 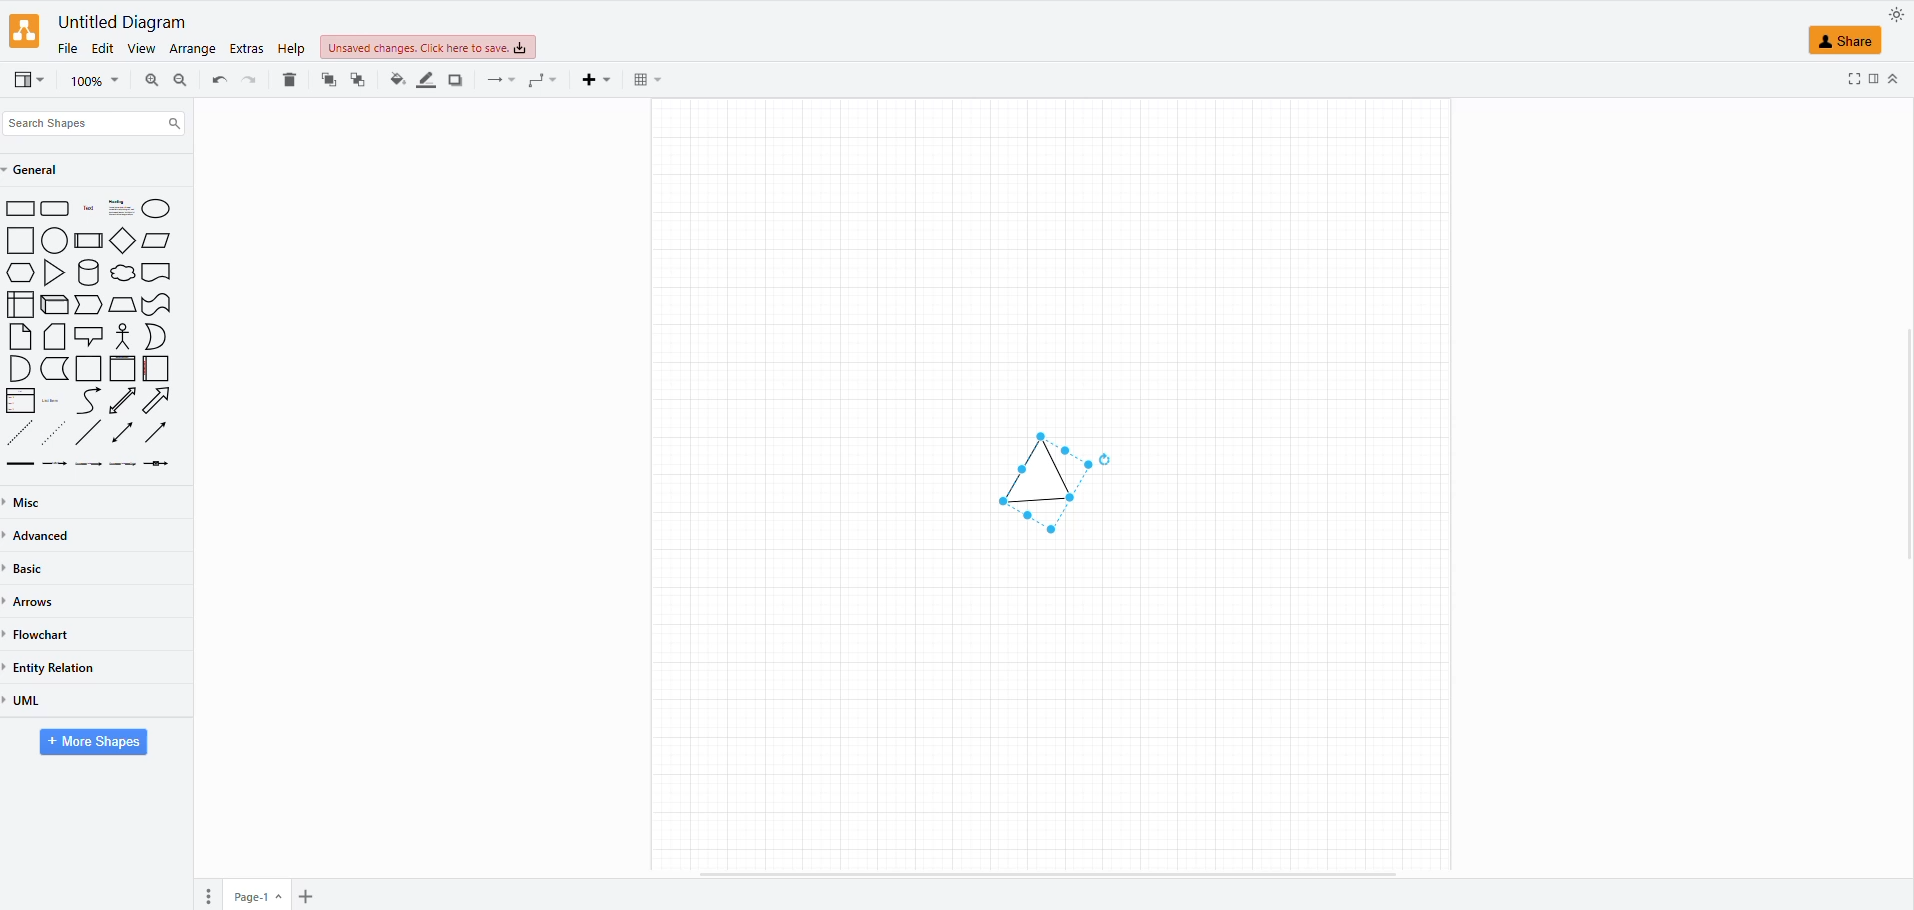 What do you see at coordinates (20, 464) in the screenshot?
I see `Thick Line` at bounding box center [20, 464].